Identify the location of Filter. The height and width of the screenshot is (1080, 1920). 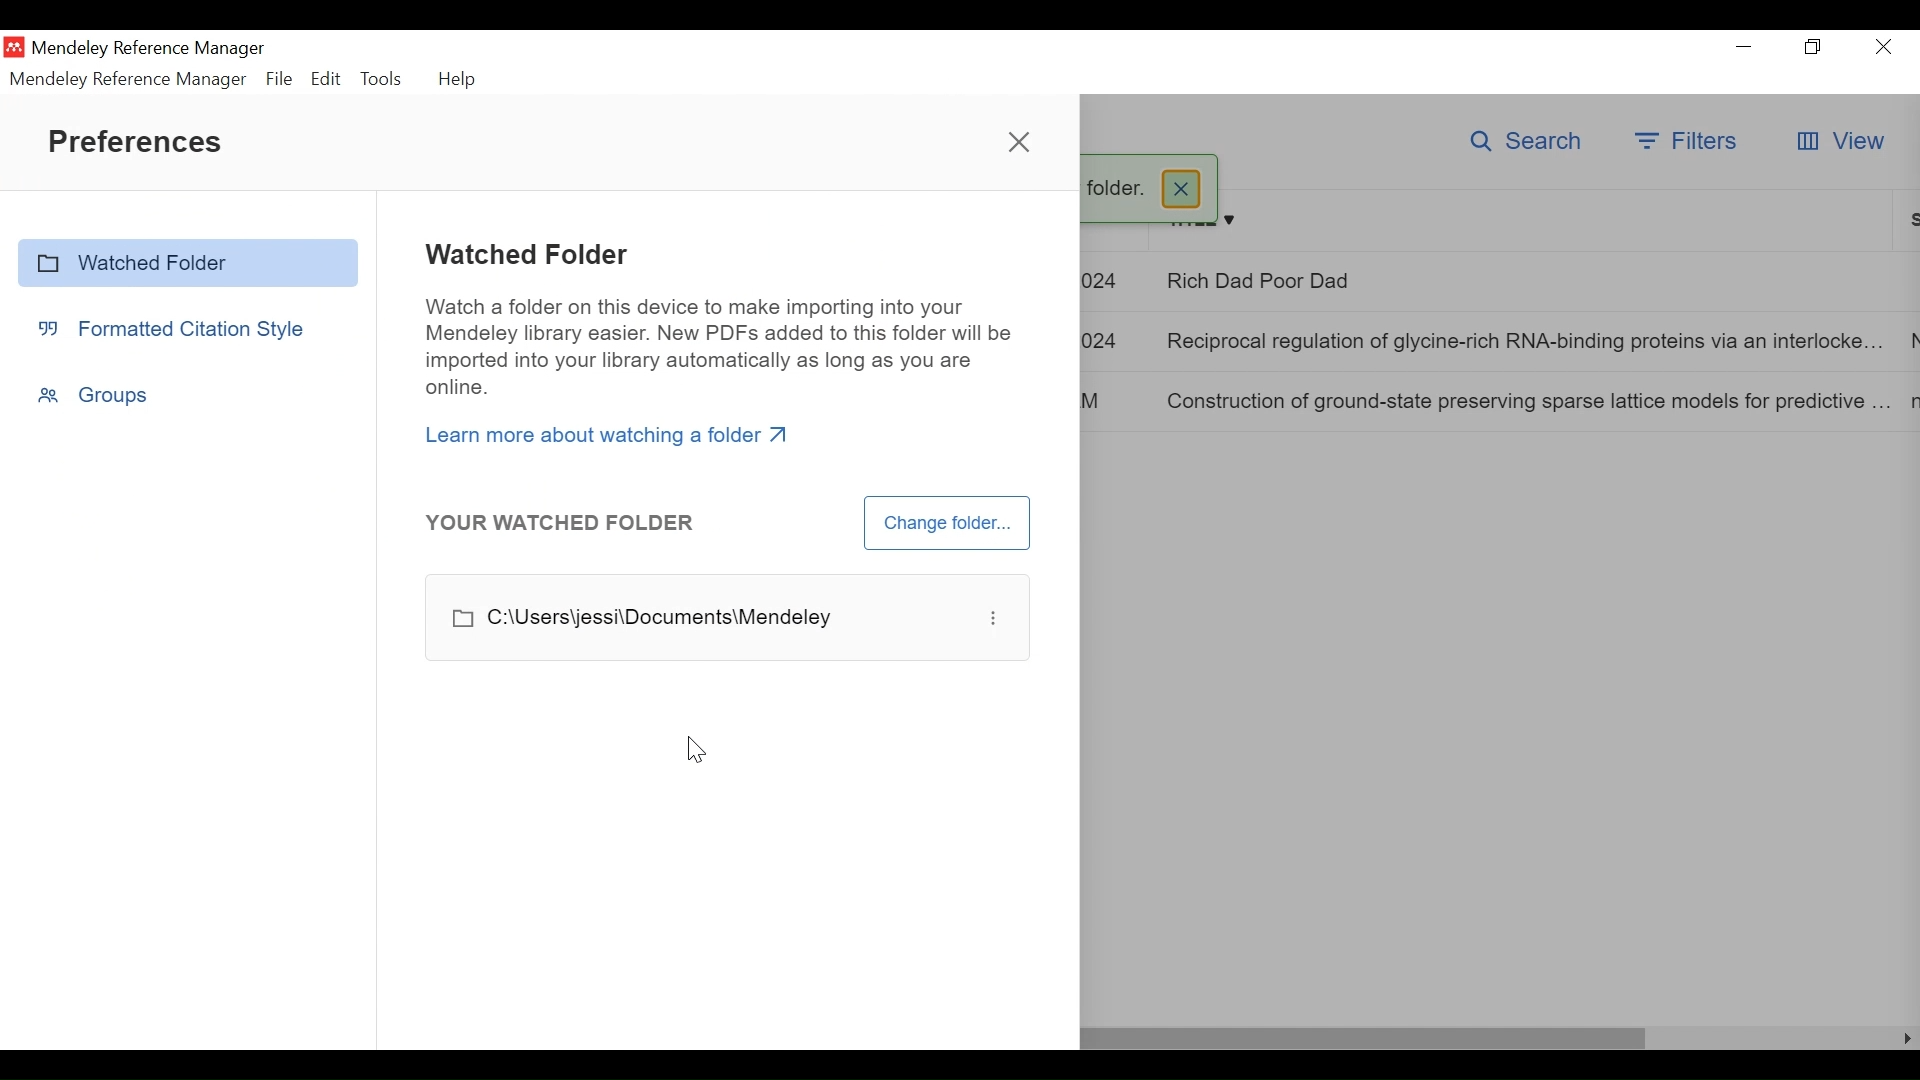
(1685, 139).